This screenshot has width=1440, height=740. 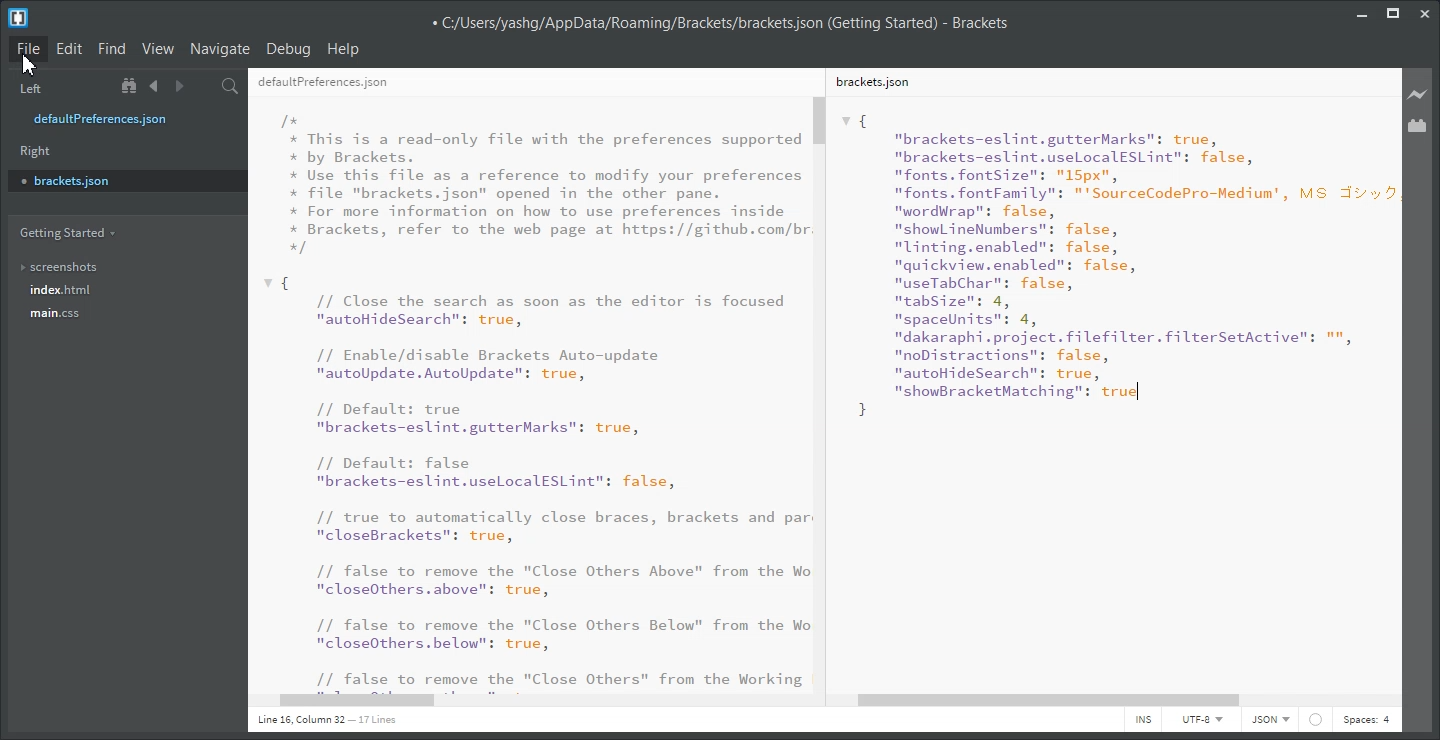 I want to click on Live Preview, so click(x=1418, y=93).